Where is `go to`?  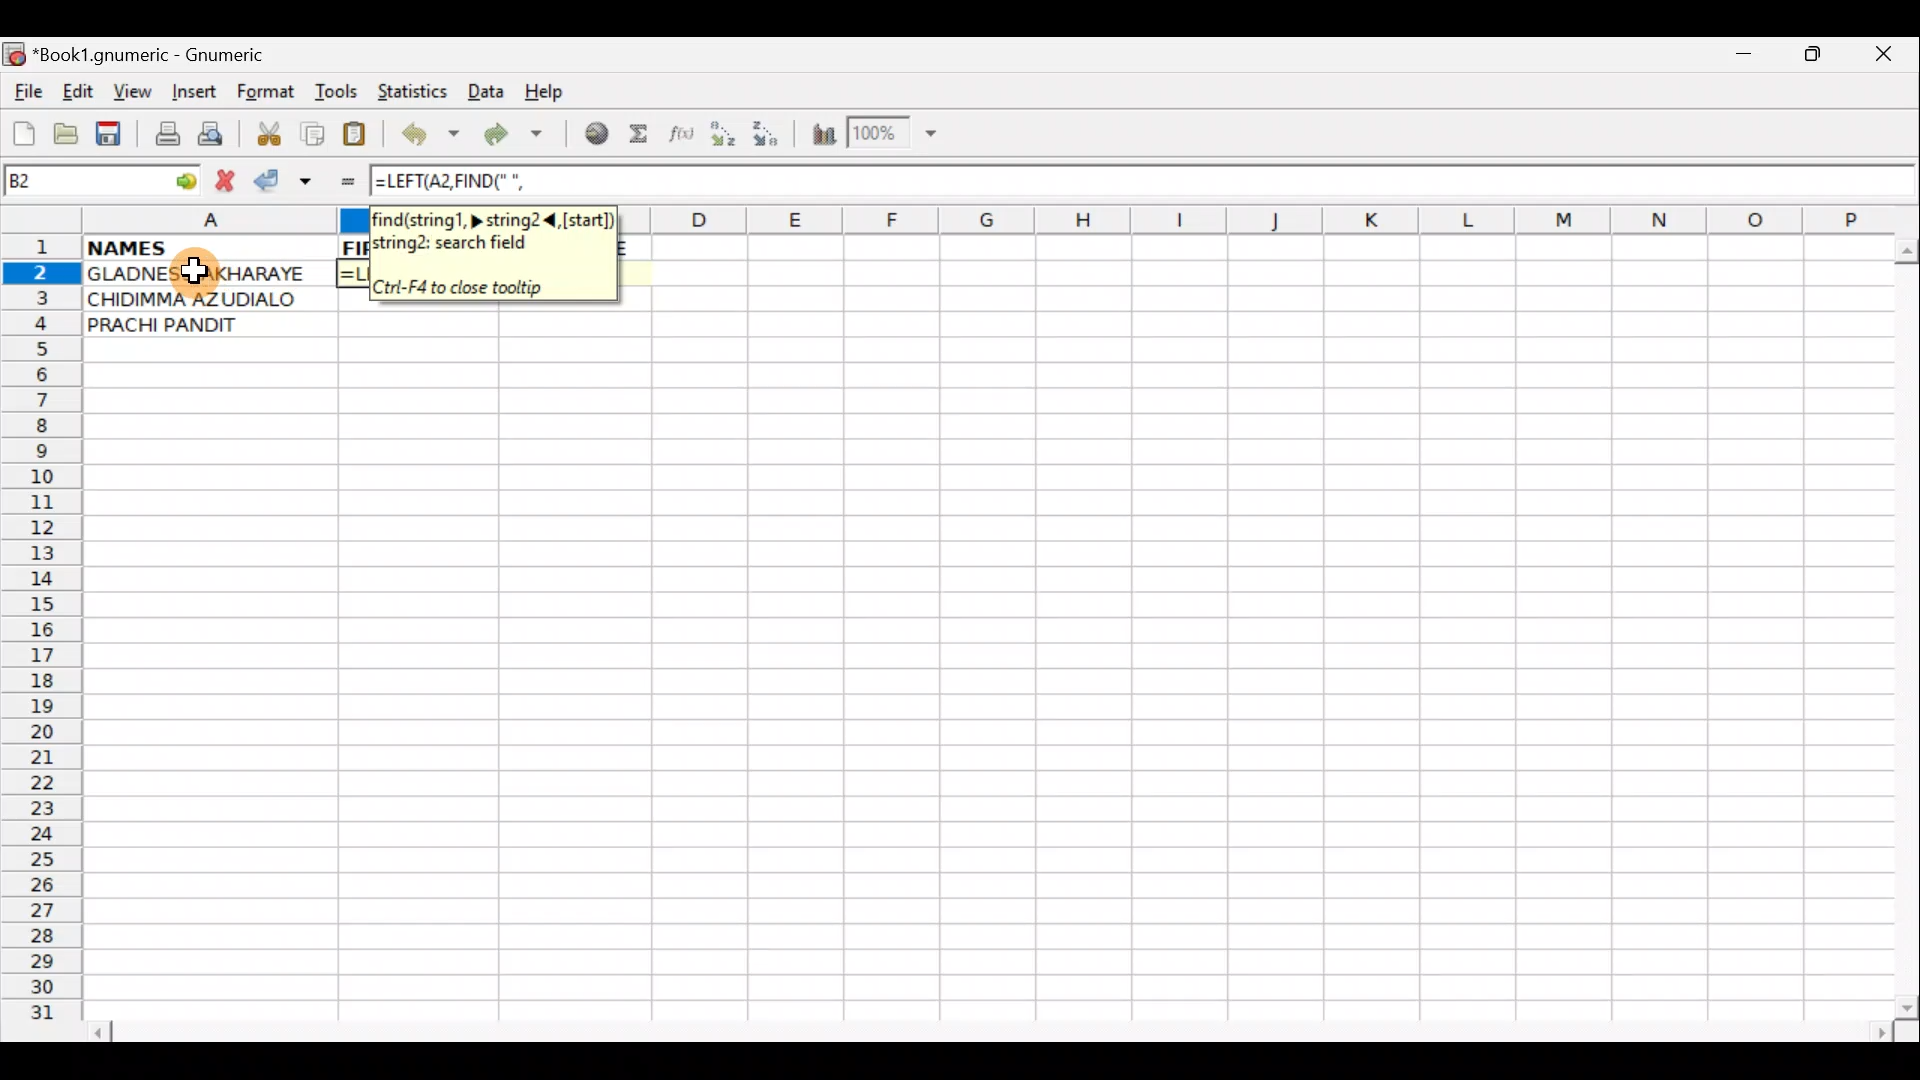
go to is located at coordinates (184, 178).